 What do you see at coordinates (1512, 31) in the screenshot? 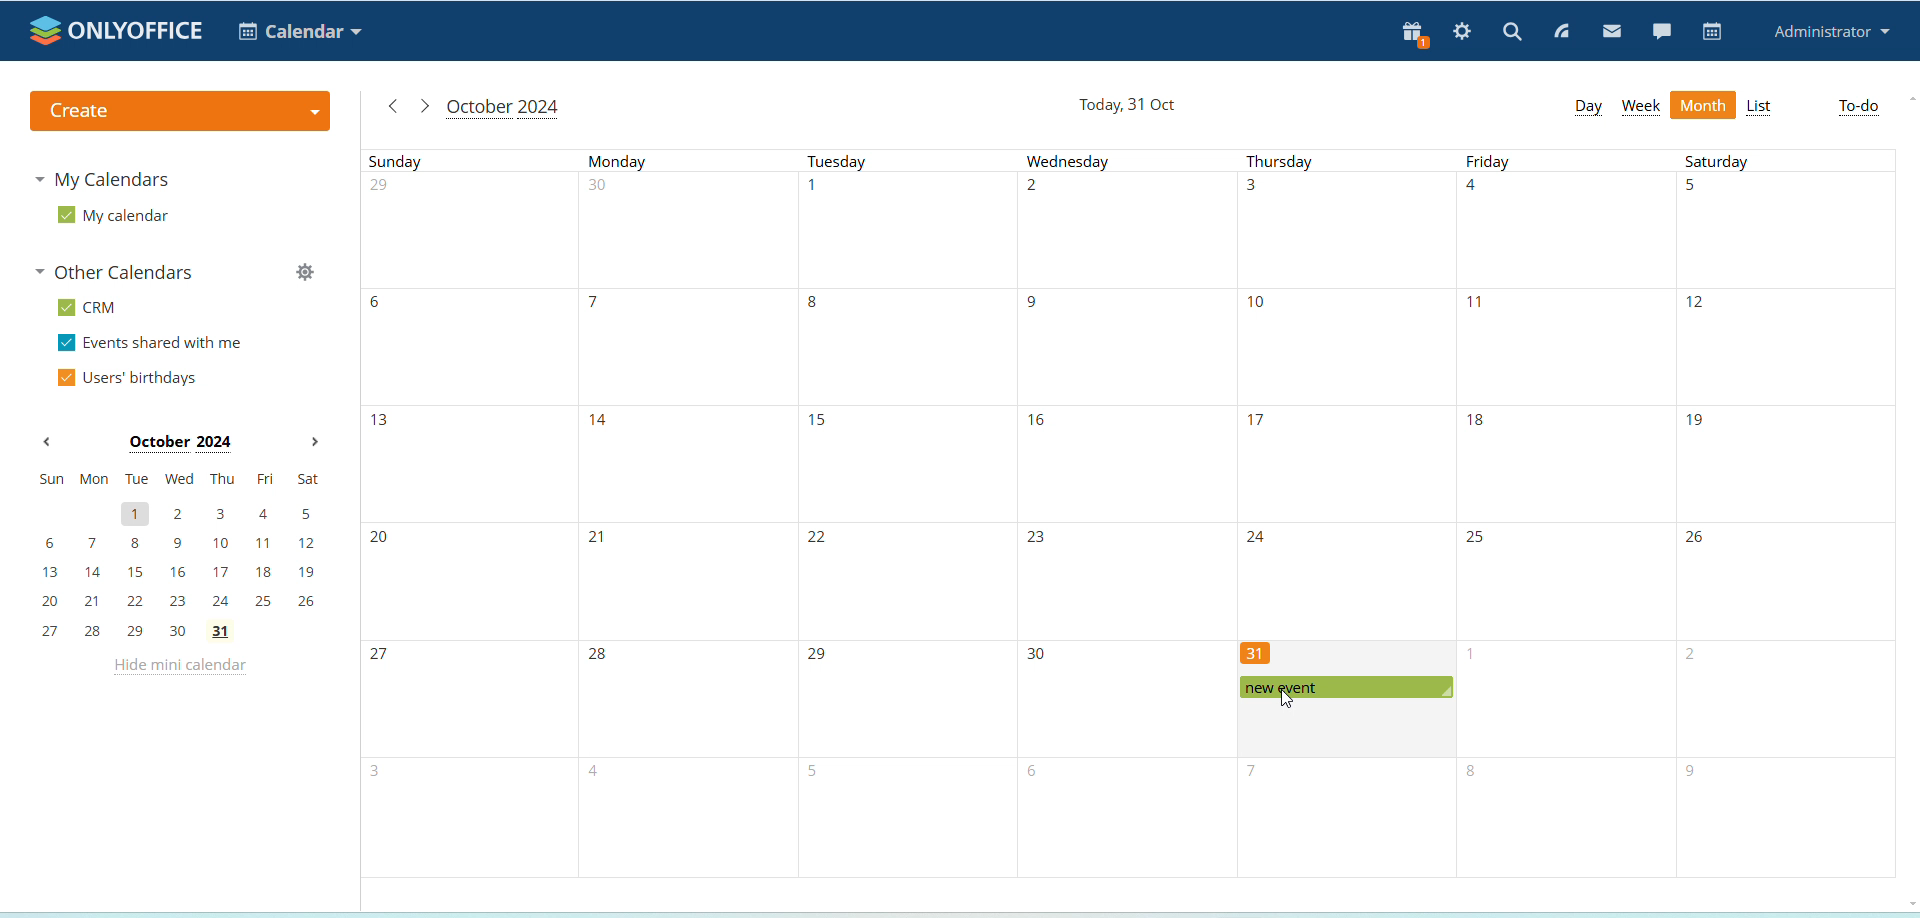
I see `search` at bounding box center [1512, 31].